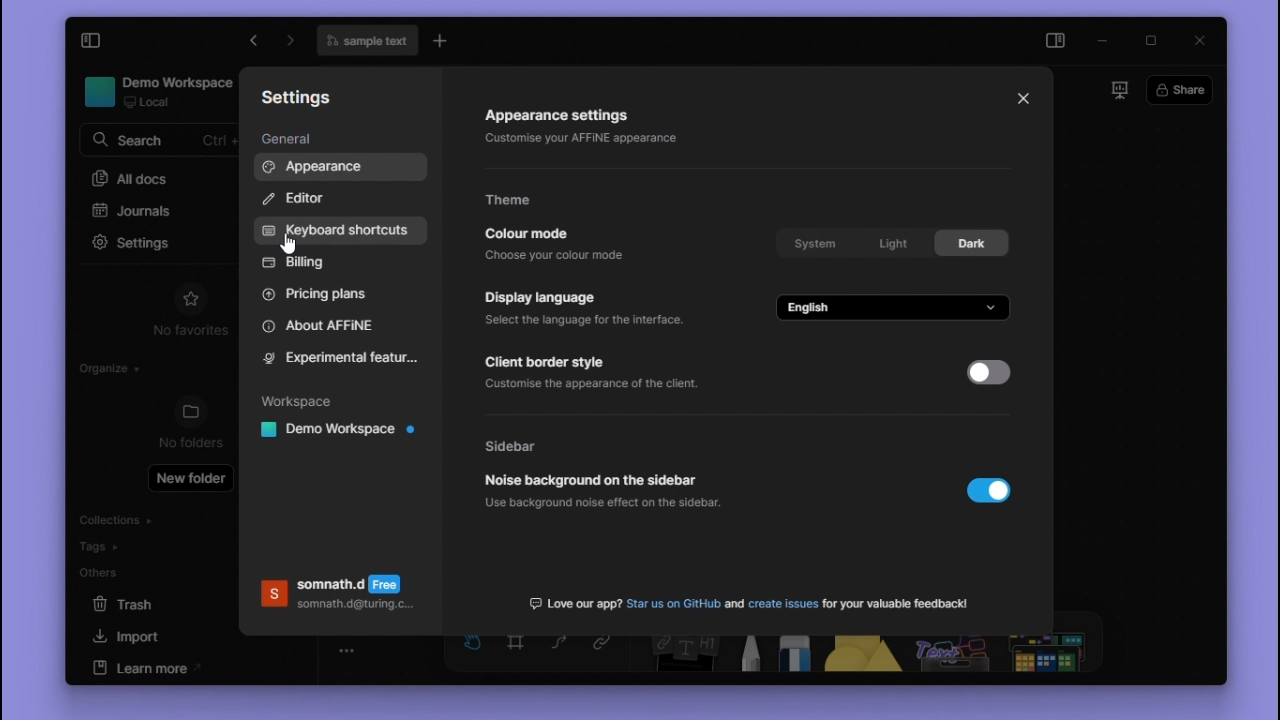  I want to click on no favorites, so click(185, 331).